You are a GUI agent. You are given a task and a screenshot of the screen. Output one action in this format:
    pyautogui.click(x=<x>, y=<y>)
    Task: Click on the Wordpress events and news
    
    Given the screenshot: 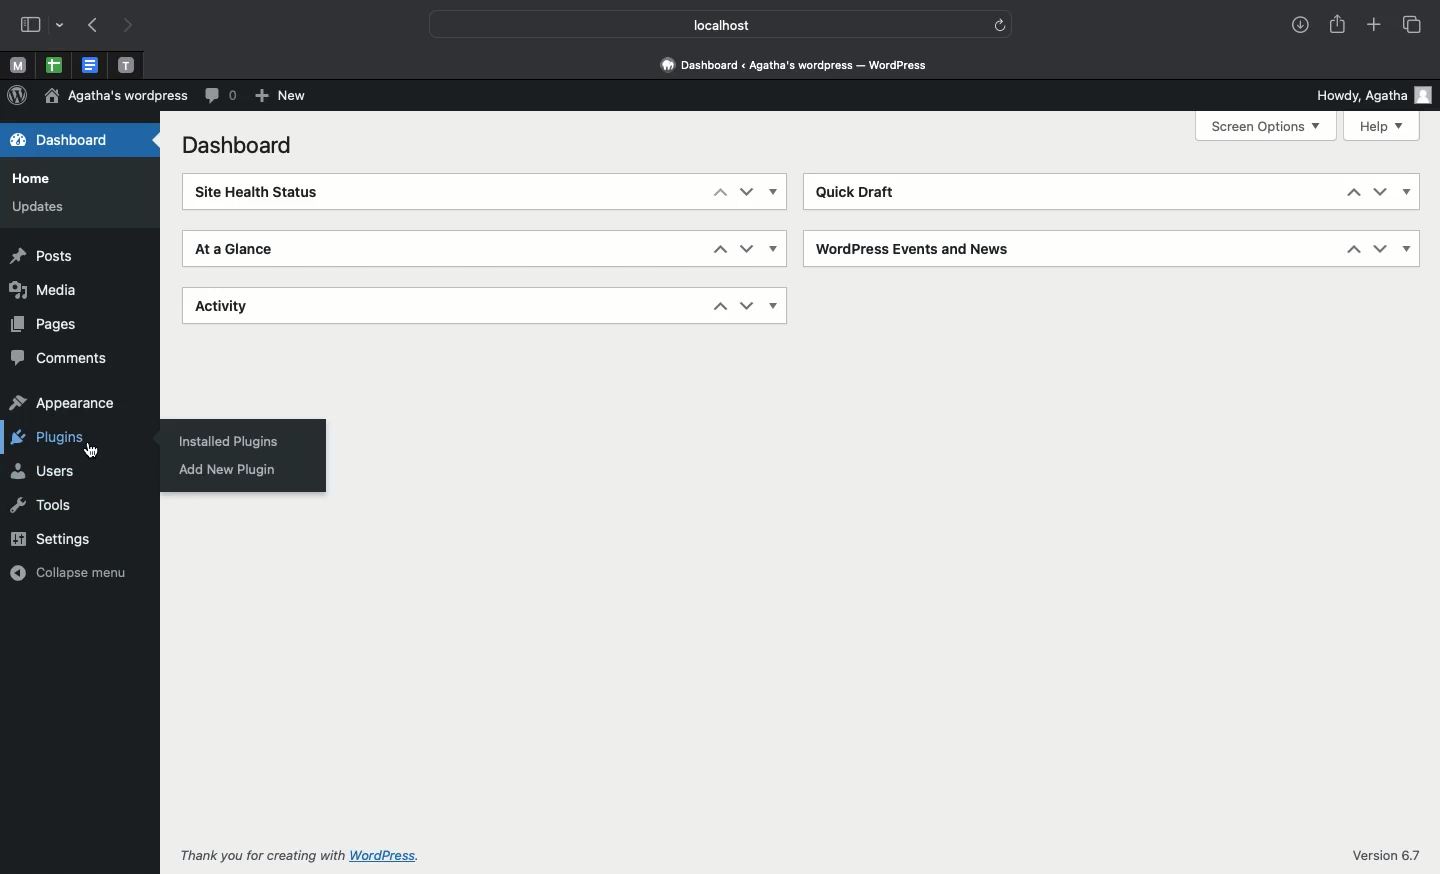 What is the action you would take?
    pyautogui.click(x=919, y=253)
    